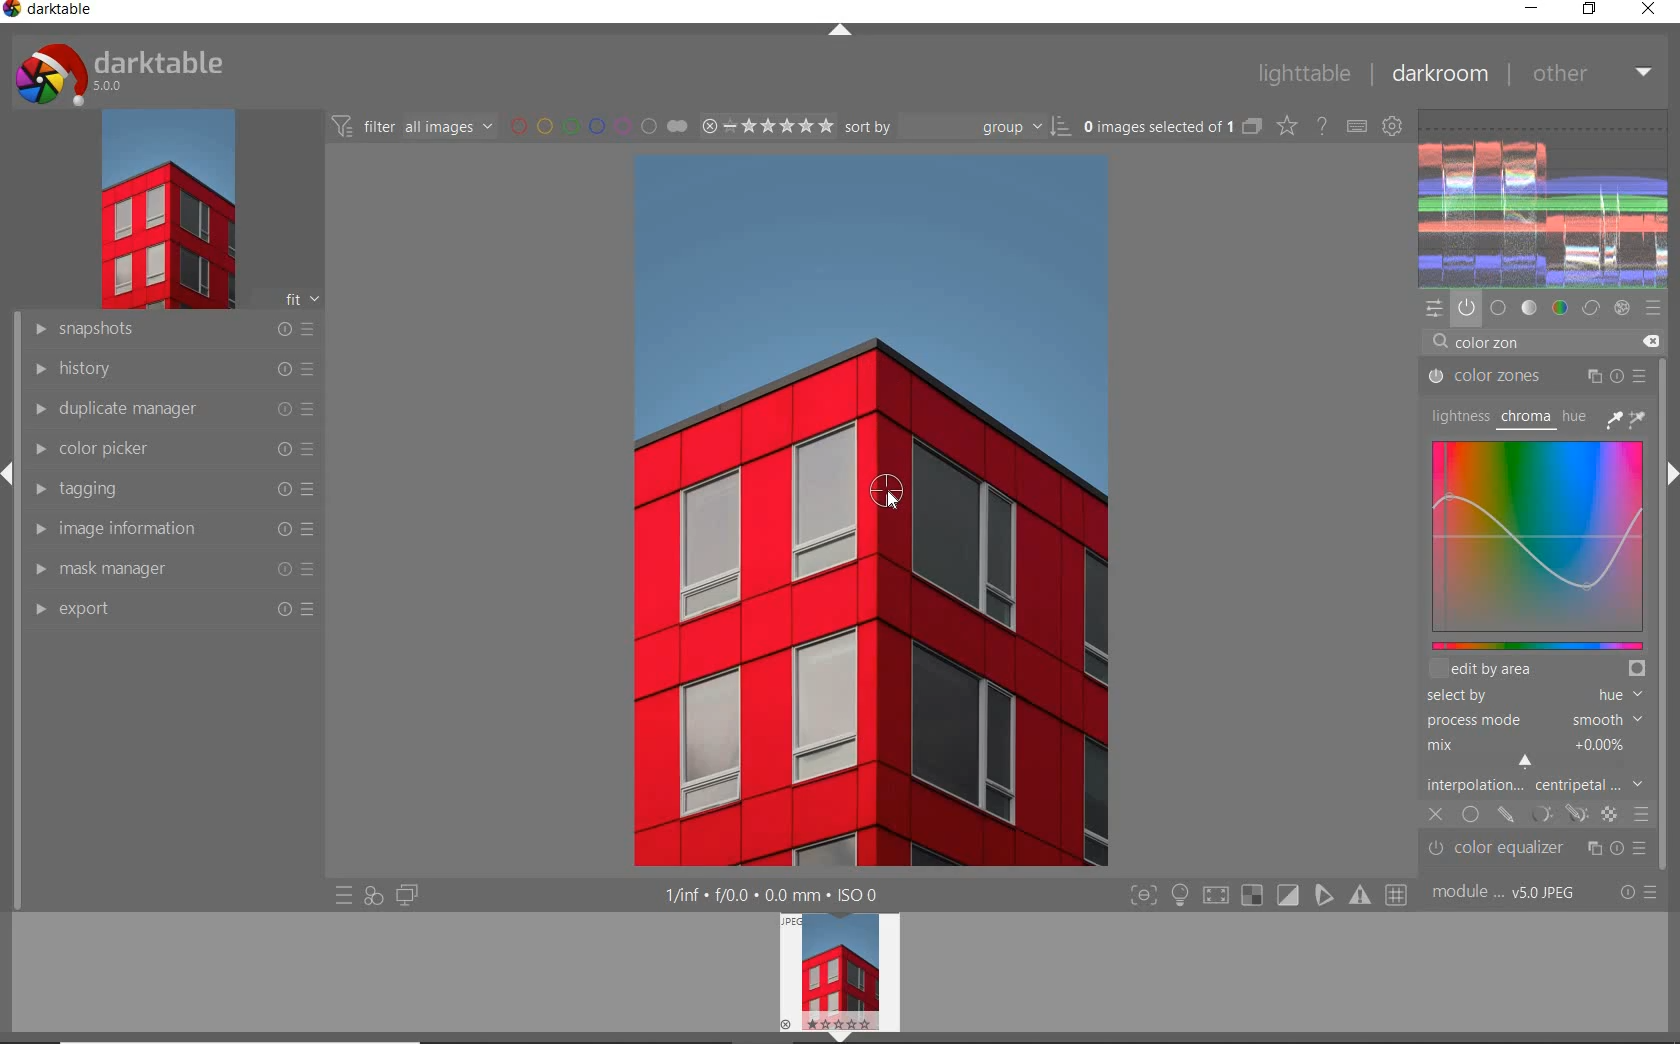 Image resolution: width=1680 pixels, height=1044 pixels. What do you see at coordinates (1302, 74) in the screenshot?
I see `lighttable` at bounding box center [1302, 74].